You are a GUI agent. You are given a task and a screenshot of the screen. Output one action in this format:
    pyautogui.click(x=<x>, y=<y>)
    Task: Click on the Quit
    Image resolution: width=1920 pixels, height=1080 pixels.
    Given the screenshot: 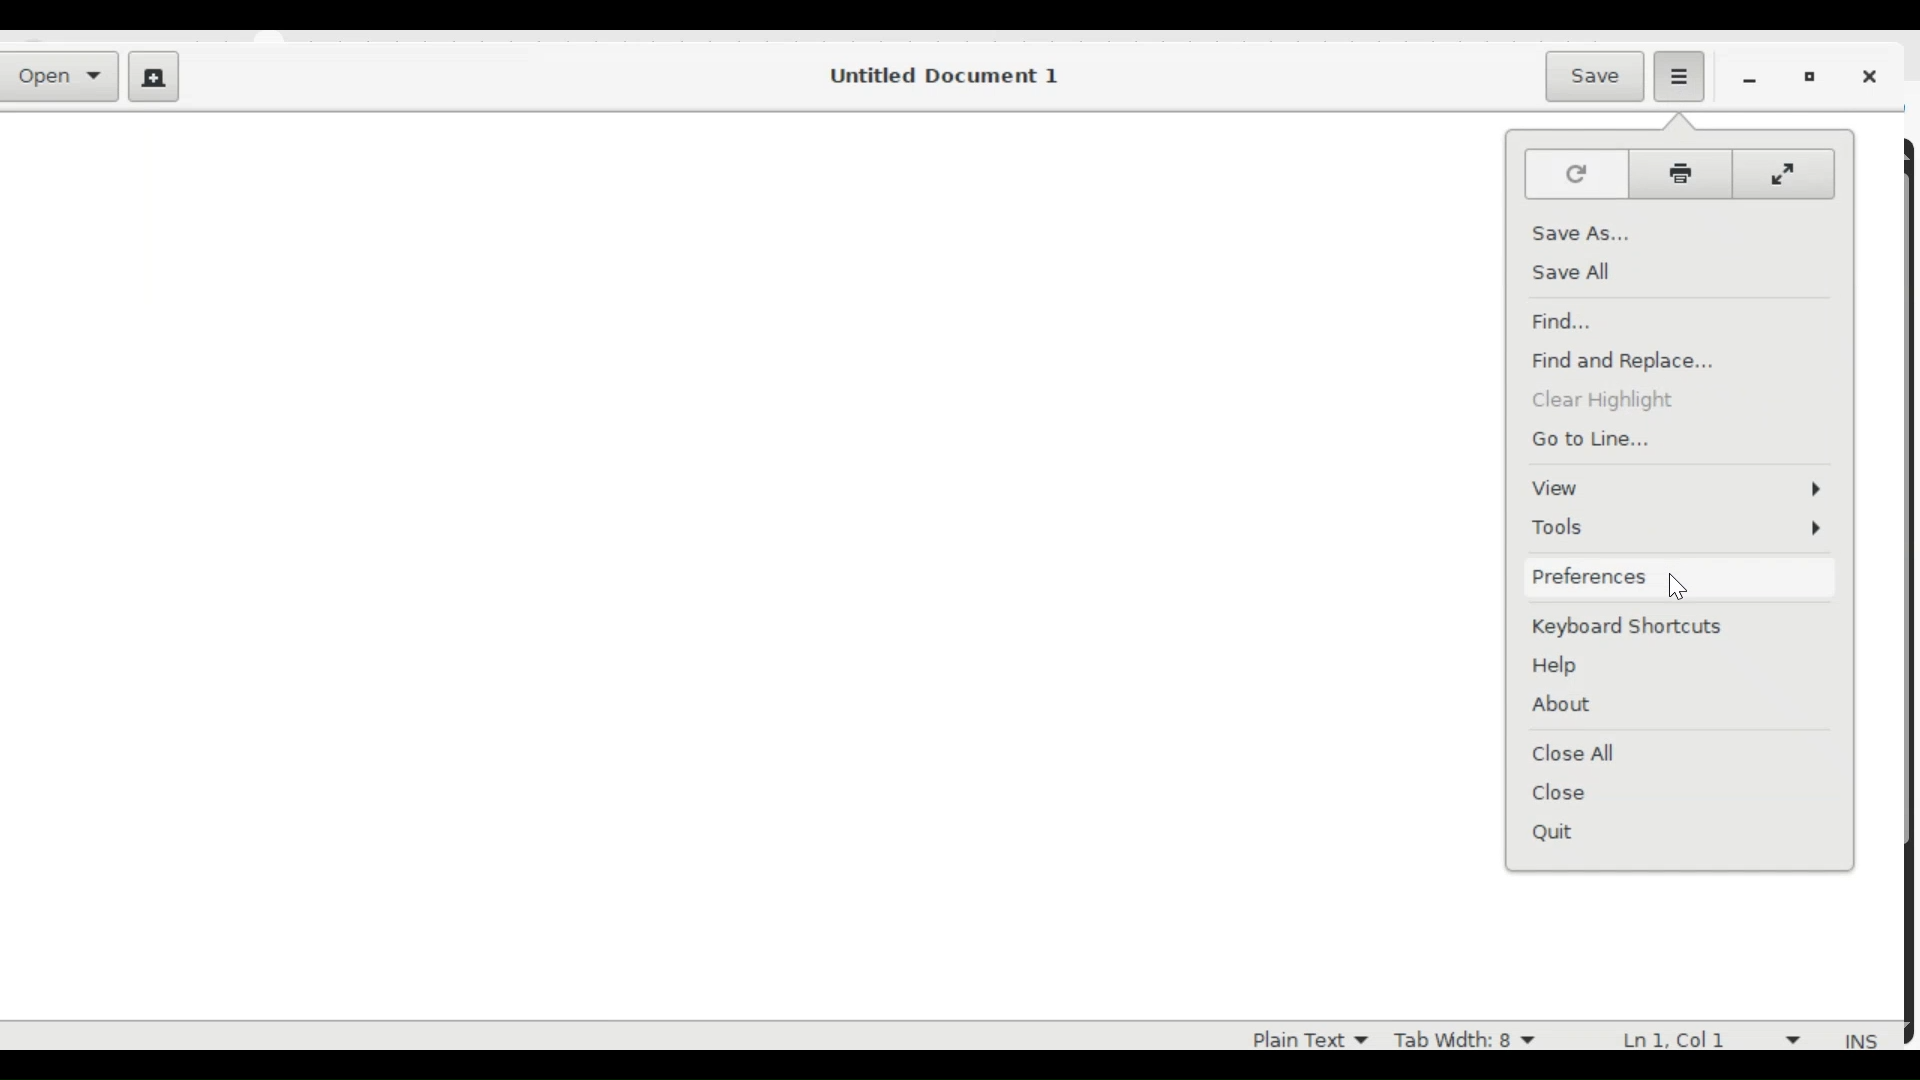 What is the action you would take?
    pyautogui.click(x=1580, y=839)
    